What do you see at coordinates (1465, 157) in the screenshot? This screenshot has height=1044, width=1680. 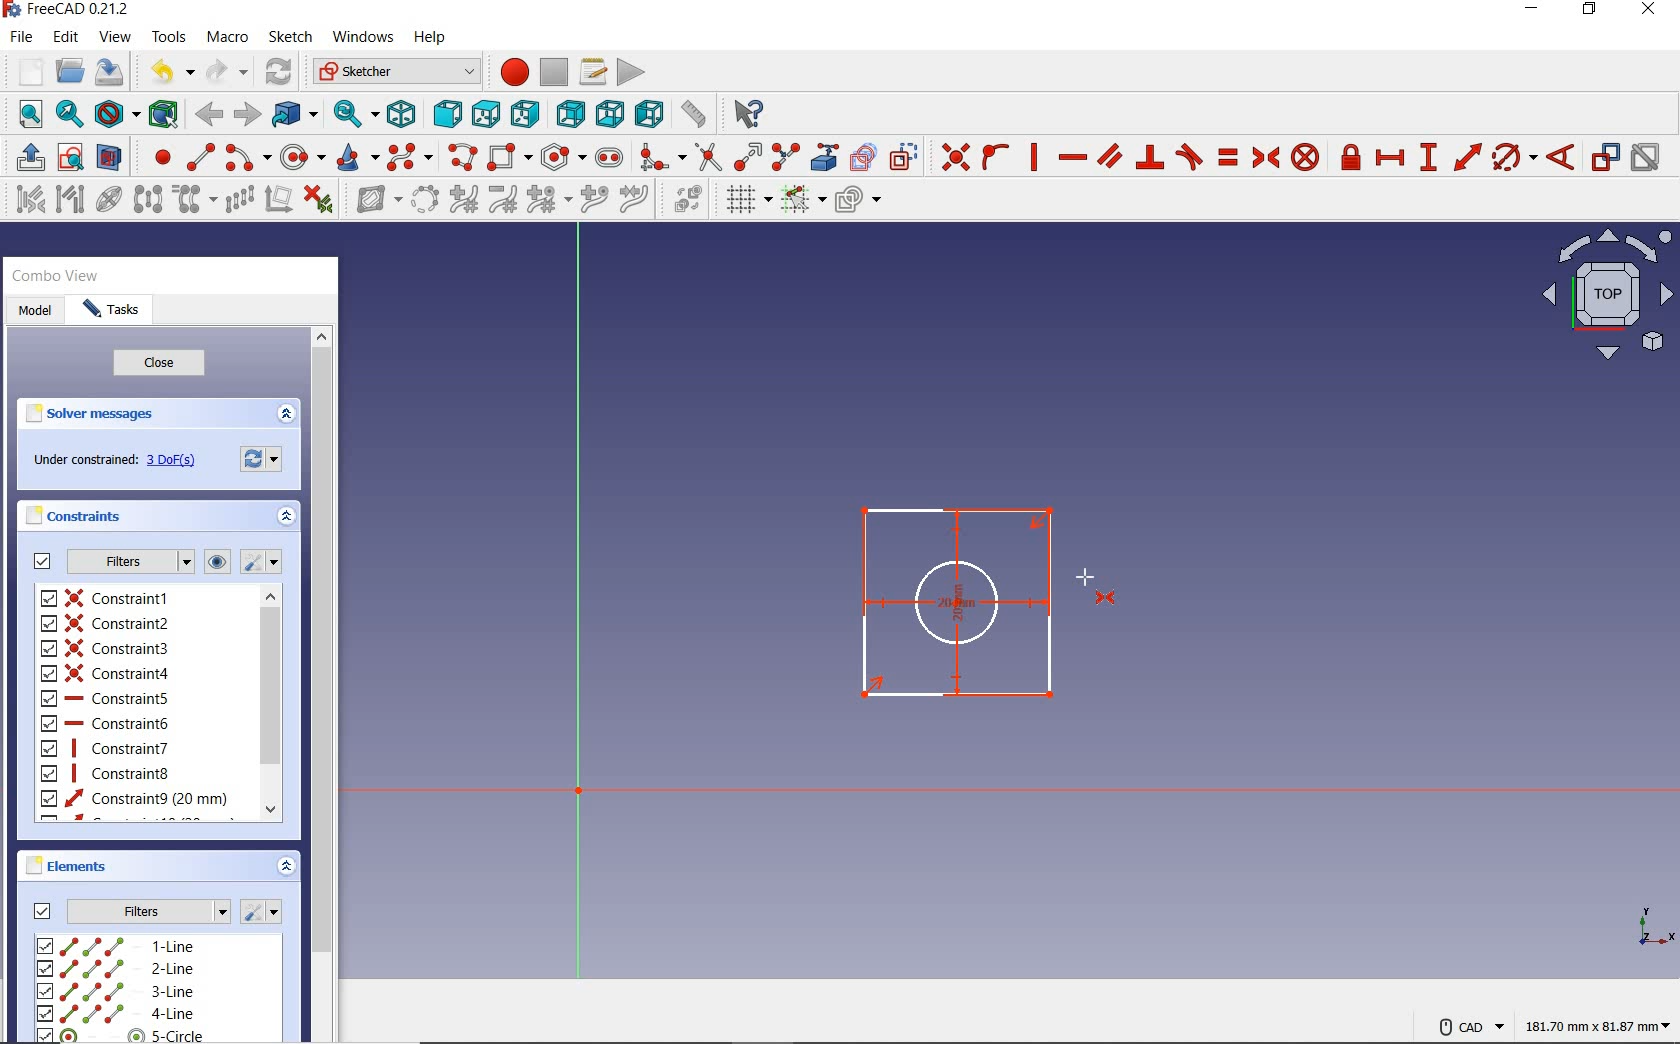 I see `constrain distance` at bounding box center [1465, 157].